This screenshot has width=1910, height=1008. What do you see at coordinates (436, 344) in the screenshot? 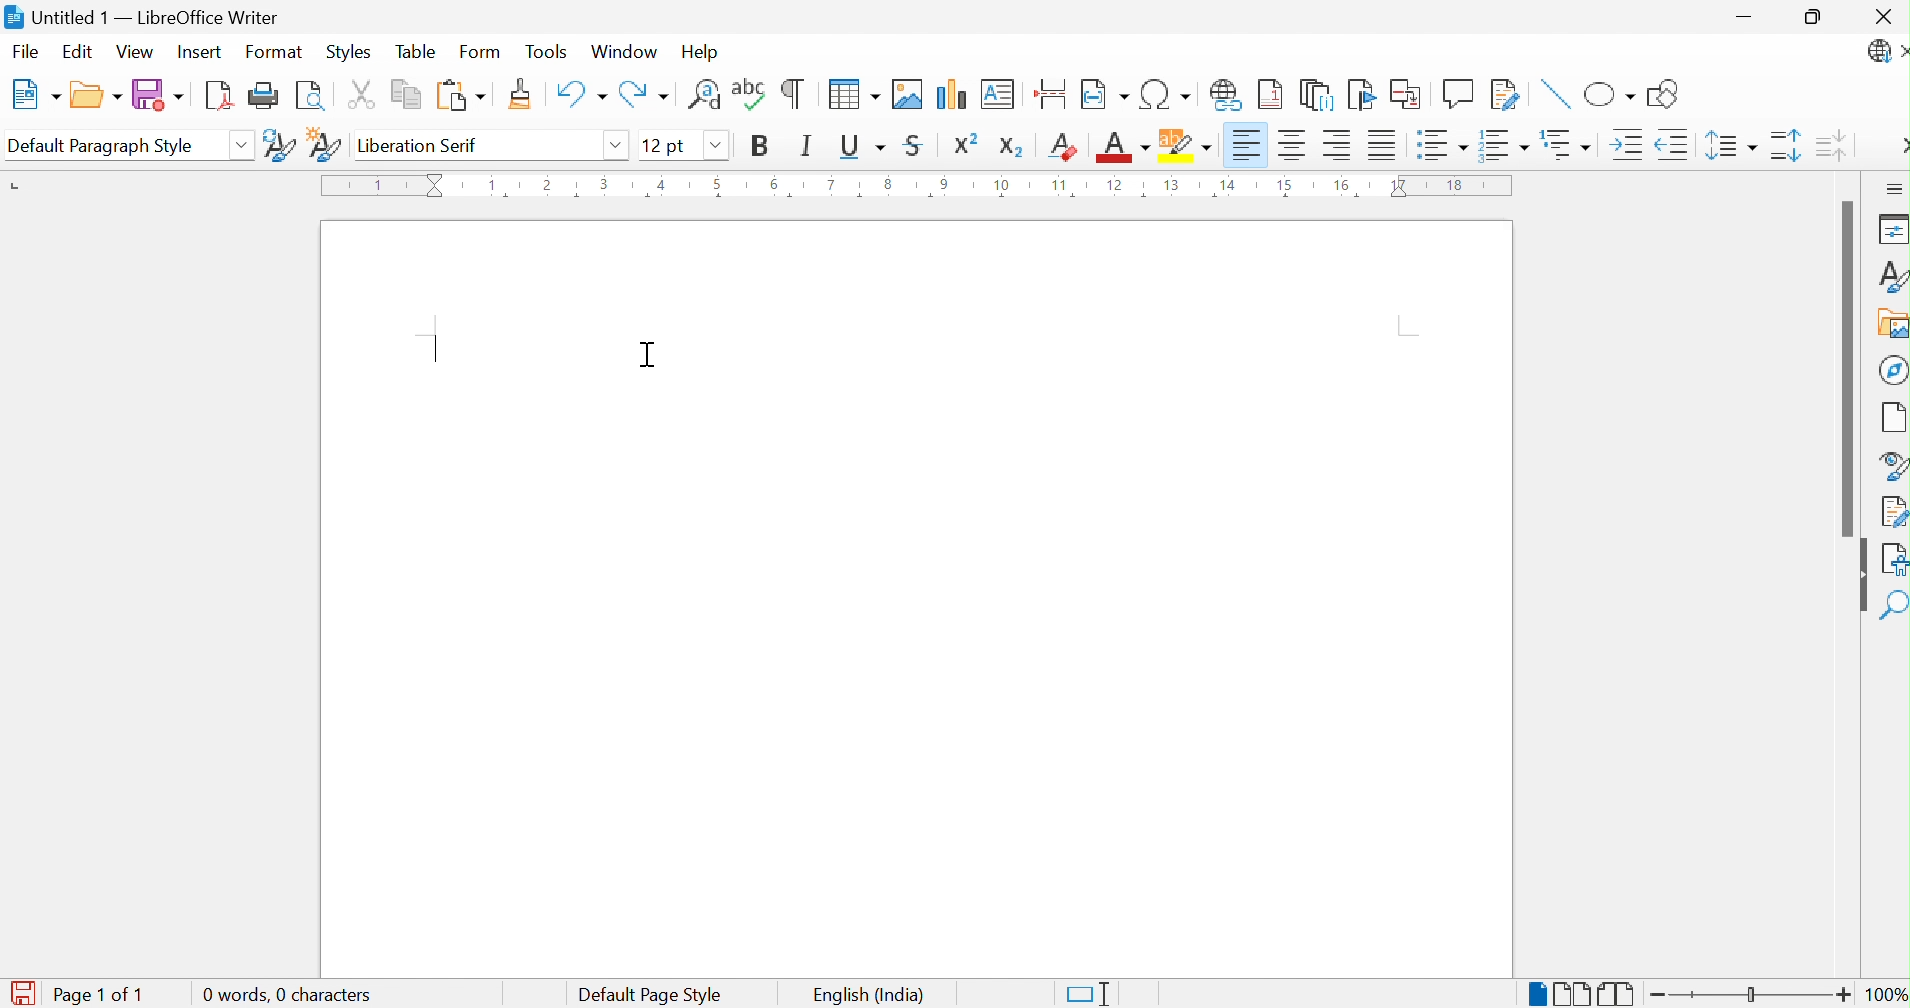
I see `text insertion point` at bounding box center [436, 344].